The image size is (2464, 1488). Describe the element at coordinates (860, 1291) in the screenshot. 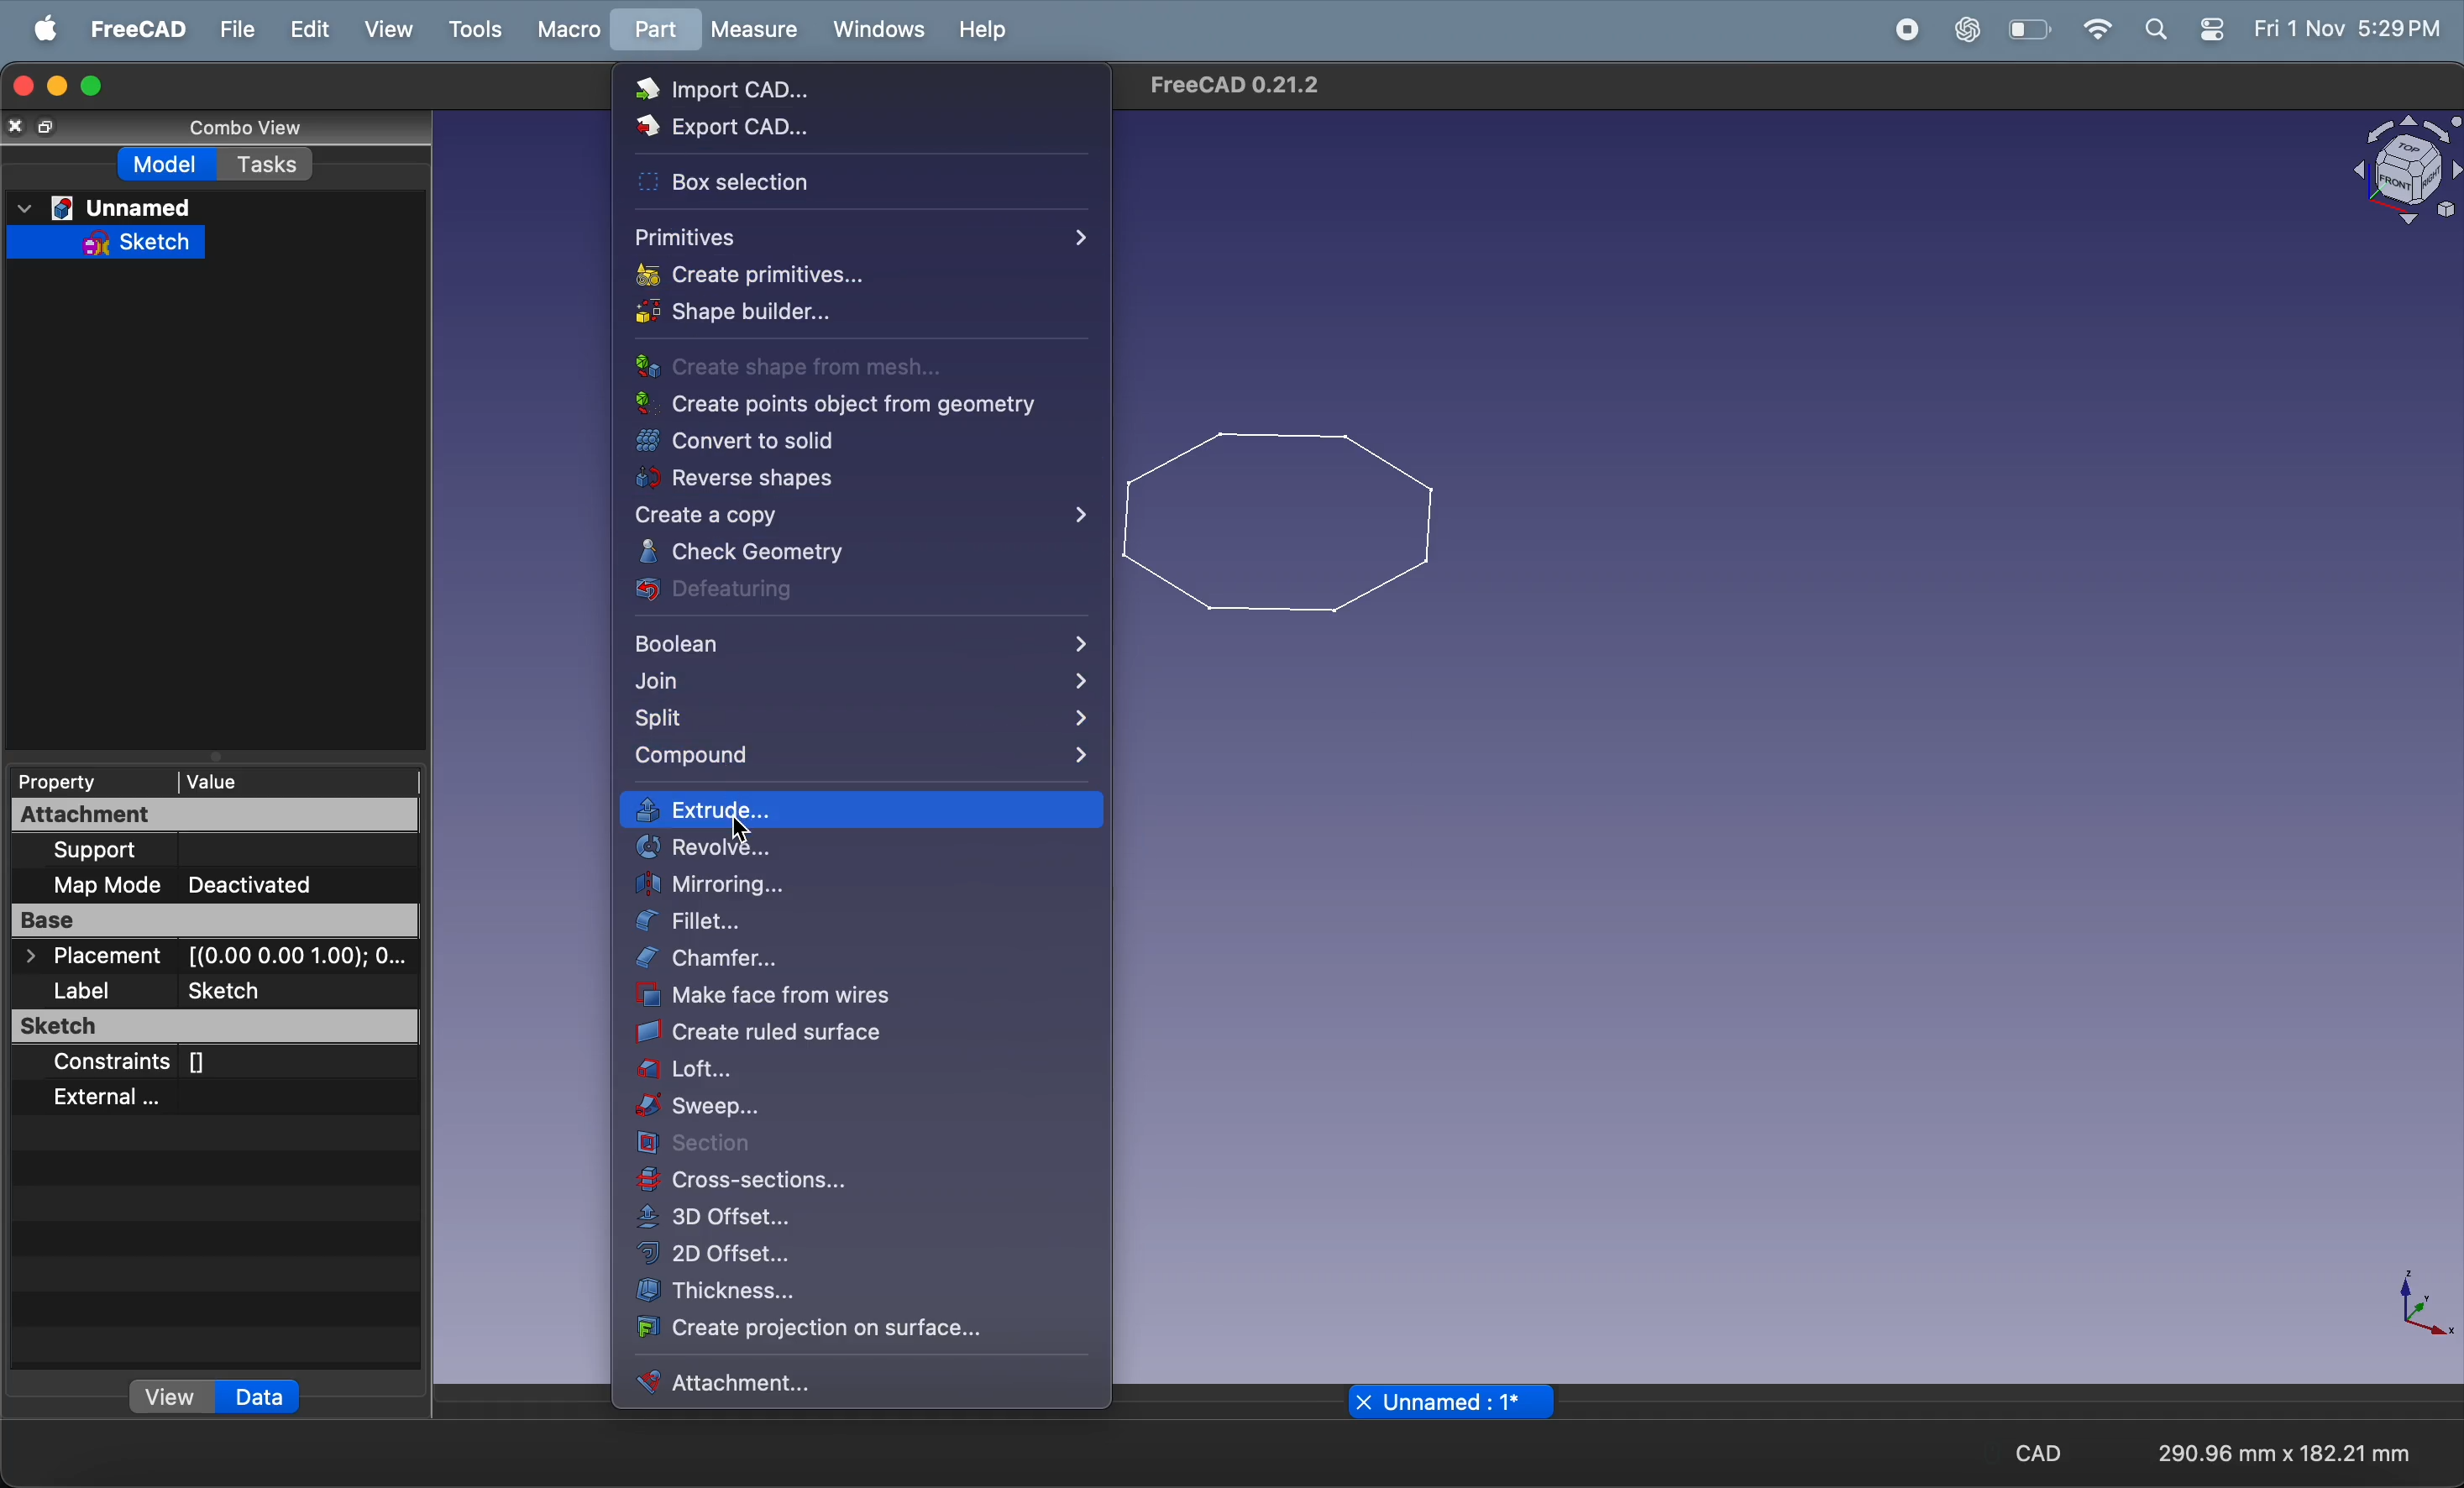

I see `thickness` at that location.